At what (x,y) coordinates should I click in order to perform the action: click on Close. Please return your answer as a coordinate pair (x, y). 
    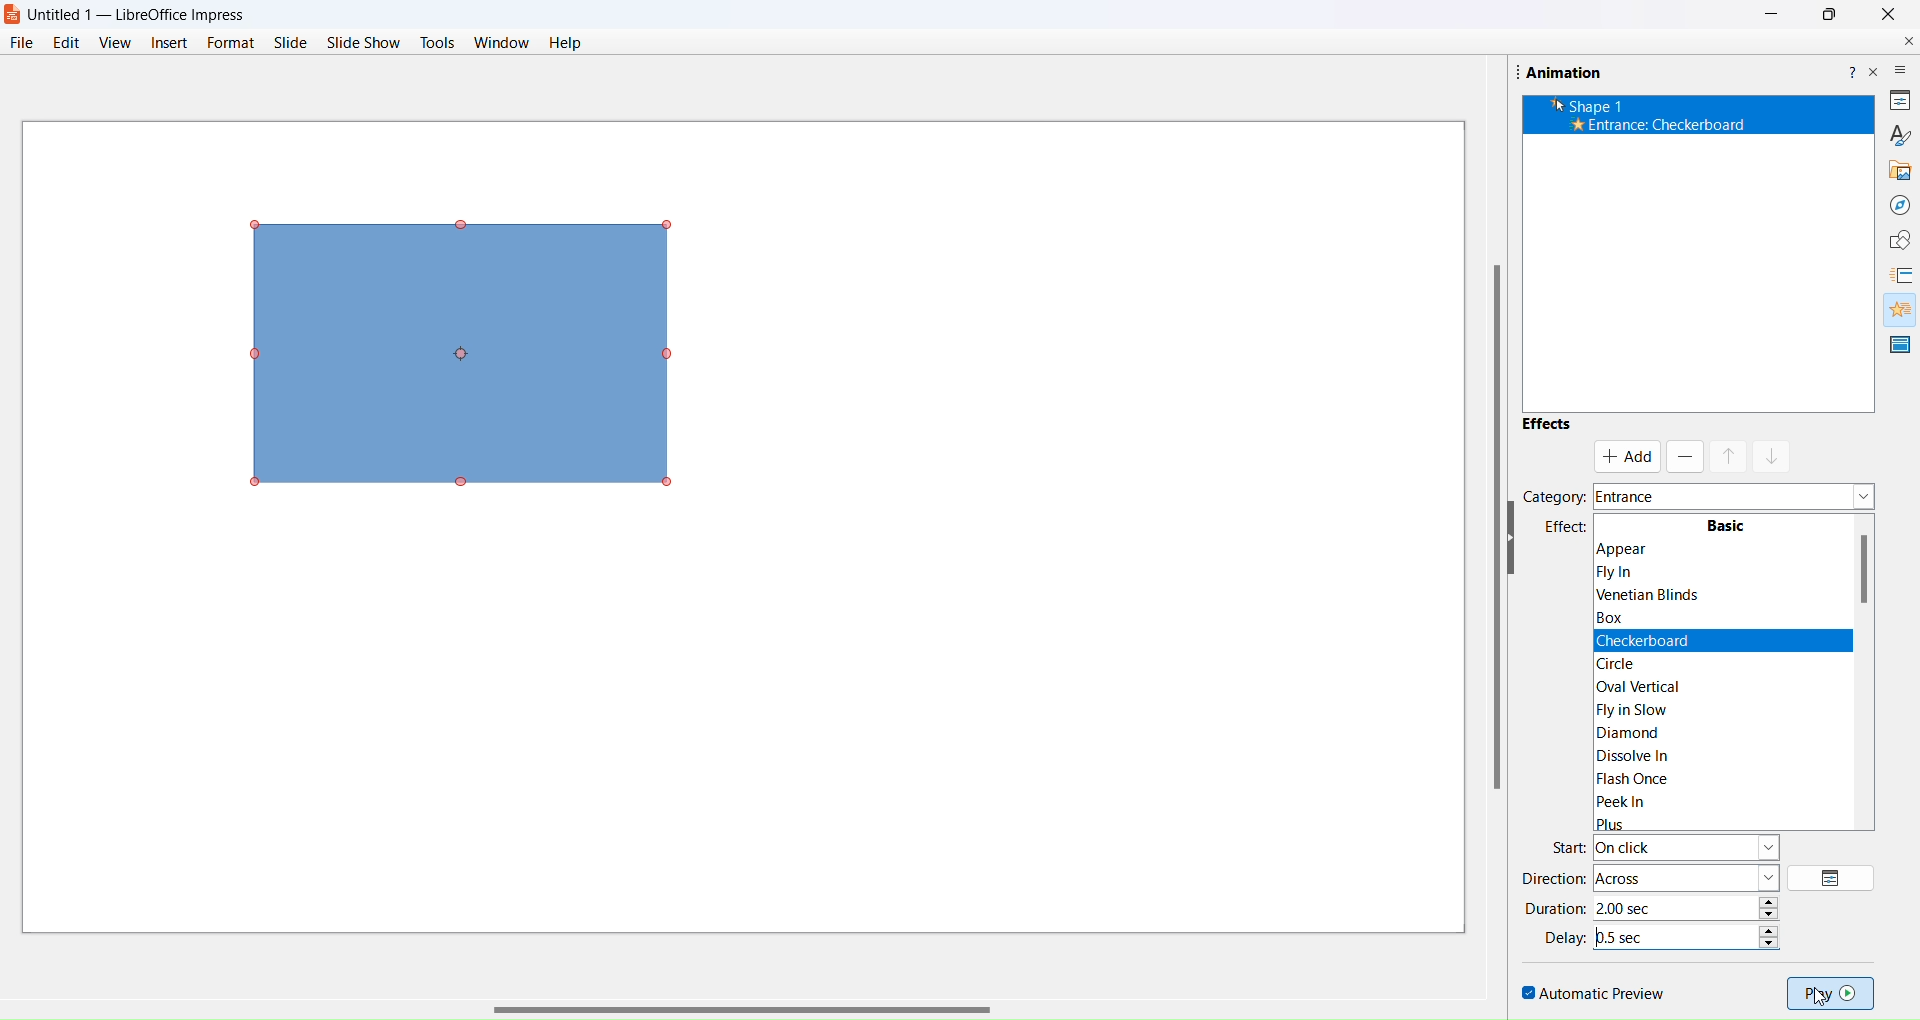
    Looking at the image, I should click on (1894, 18).